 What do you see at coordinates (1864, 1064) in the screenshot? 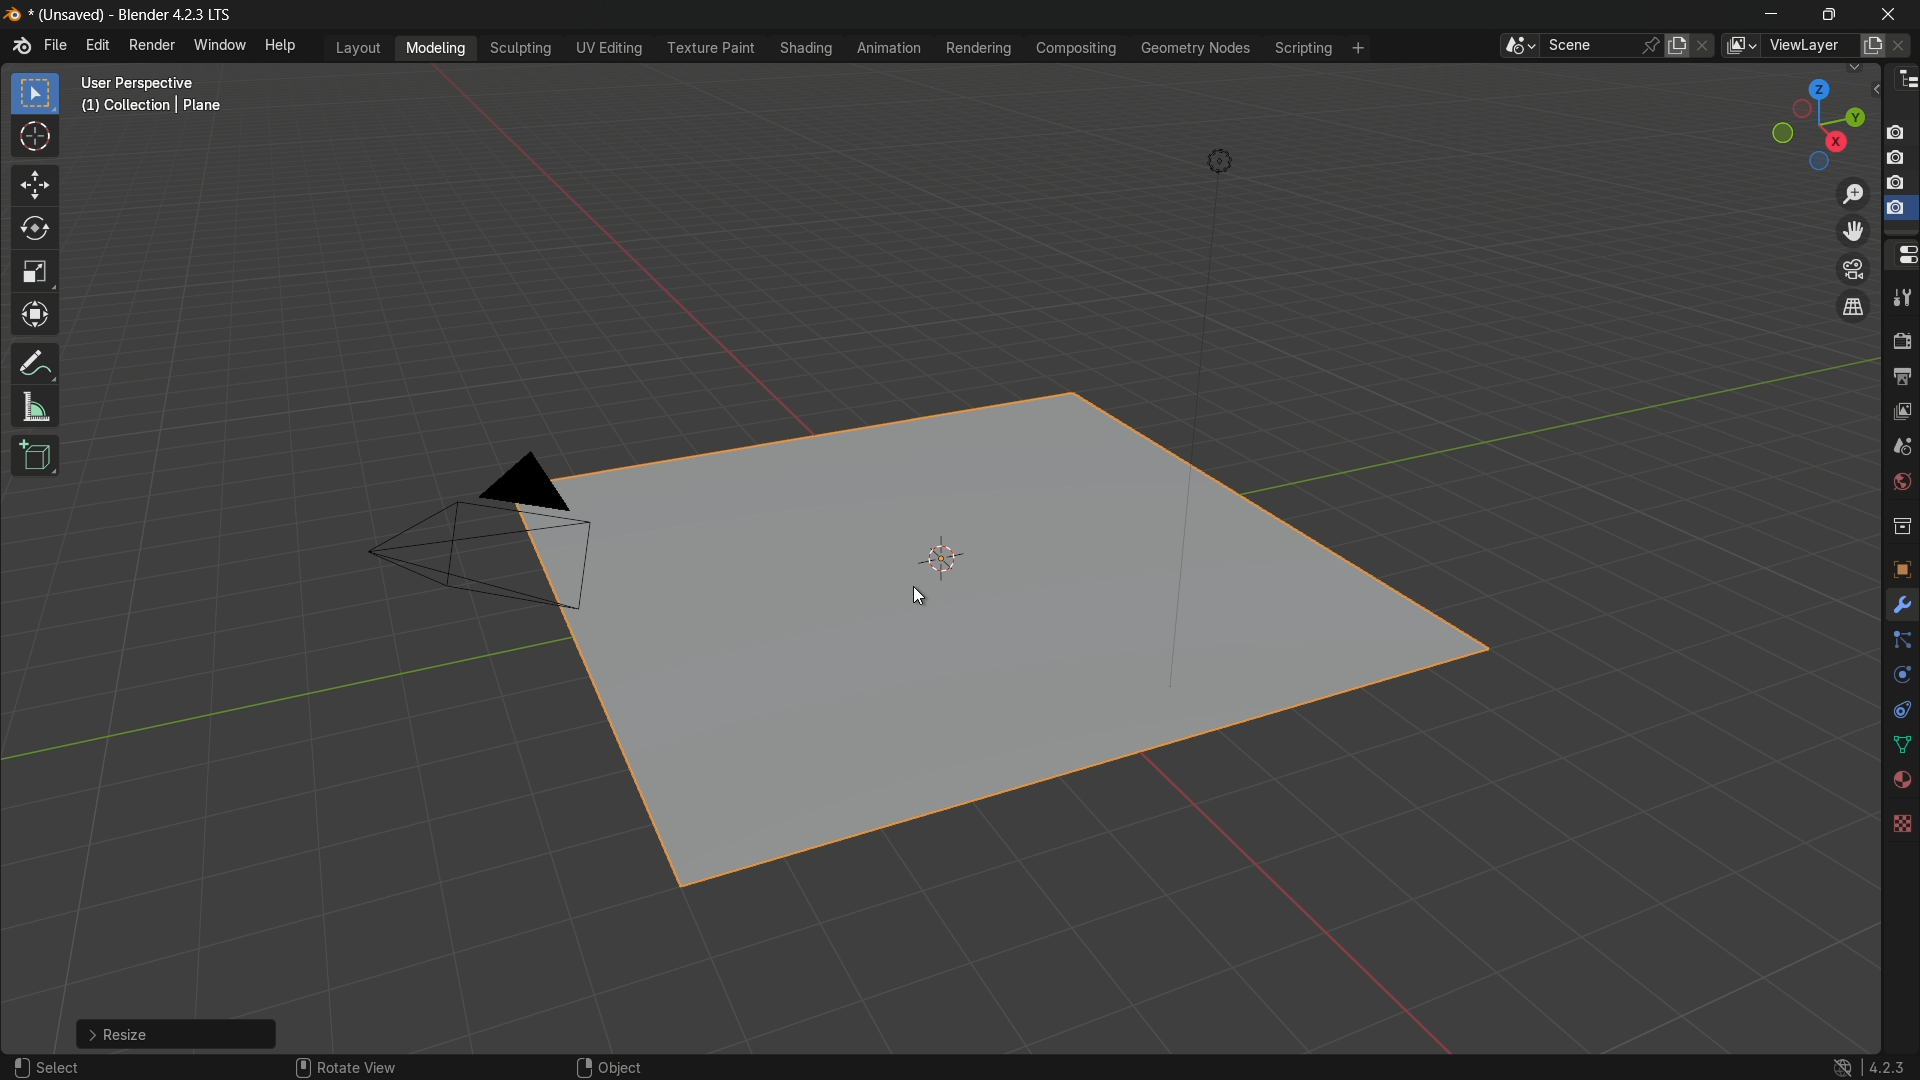
I see `4.2.3` at bounding box center [1864, 1064].